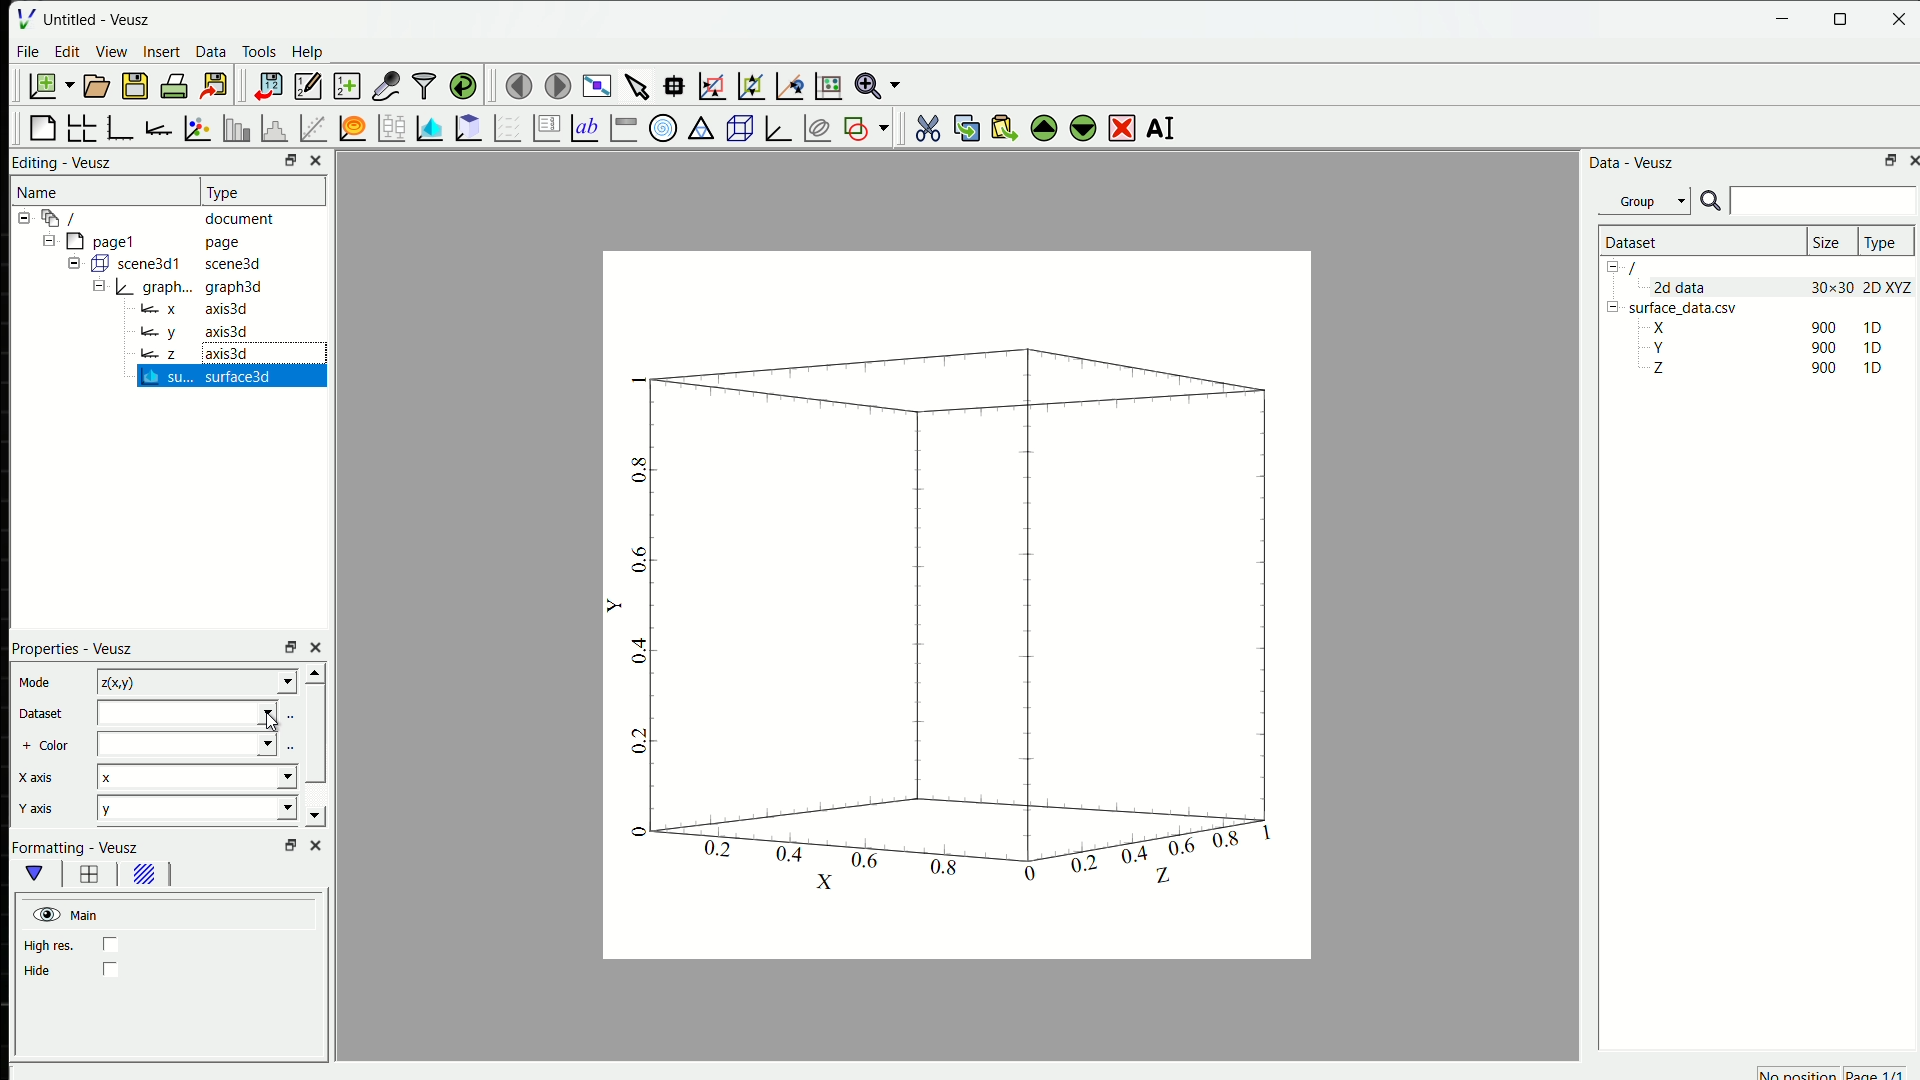 Image resolution: width=1920 pixels, height=1080 pixels. What do you see at coordinates (237, 376) in the screenshot?
I see `surface 3D` at bounding box center [237, 376].